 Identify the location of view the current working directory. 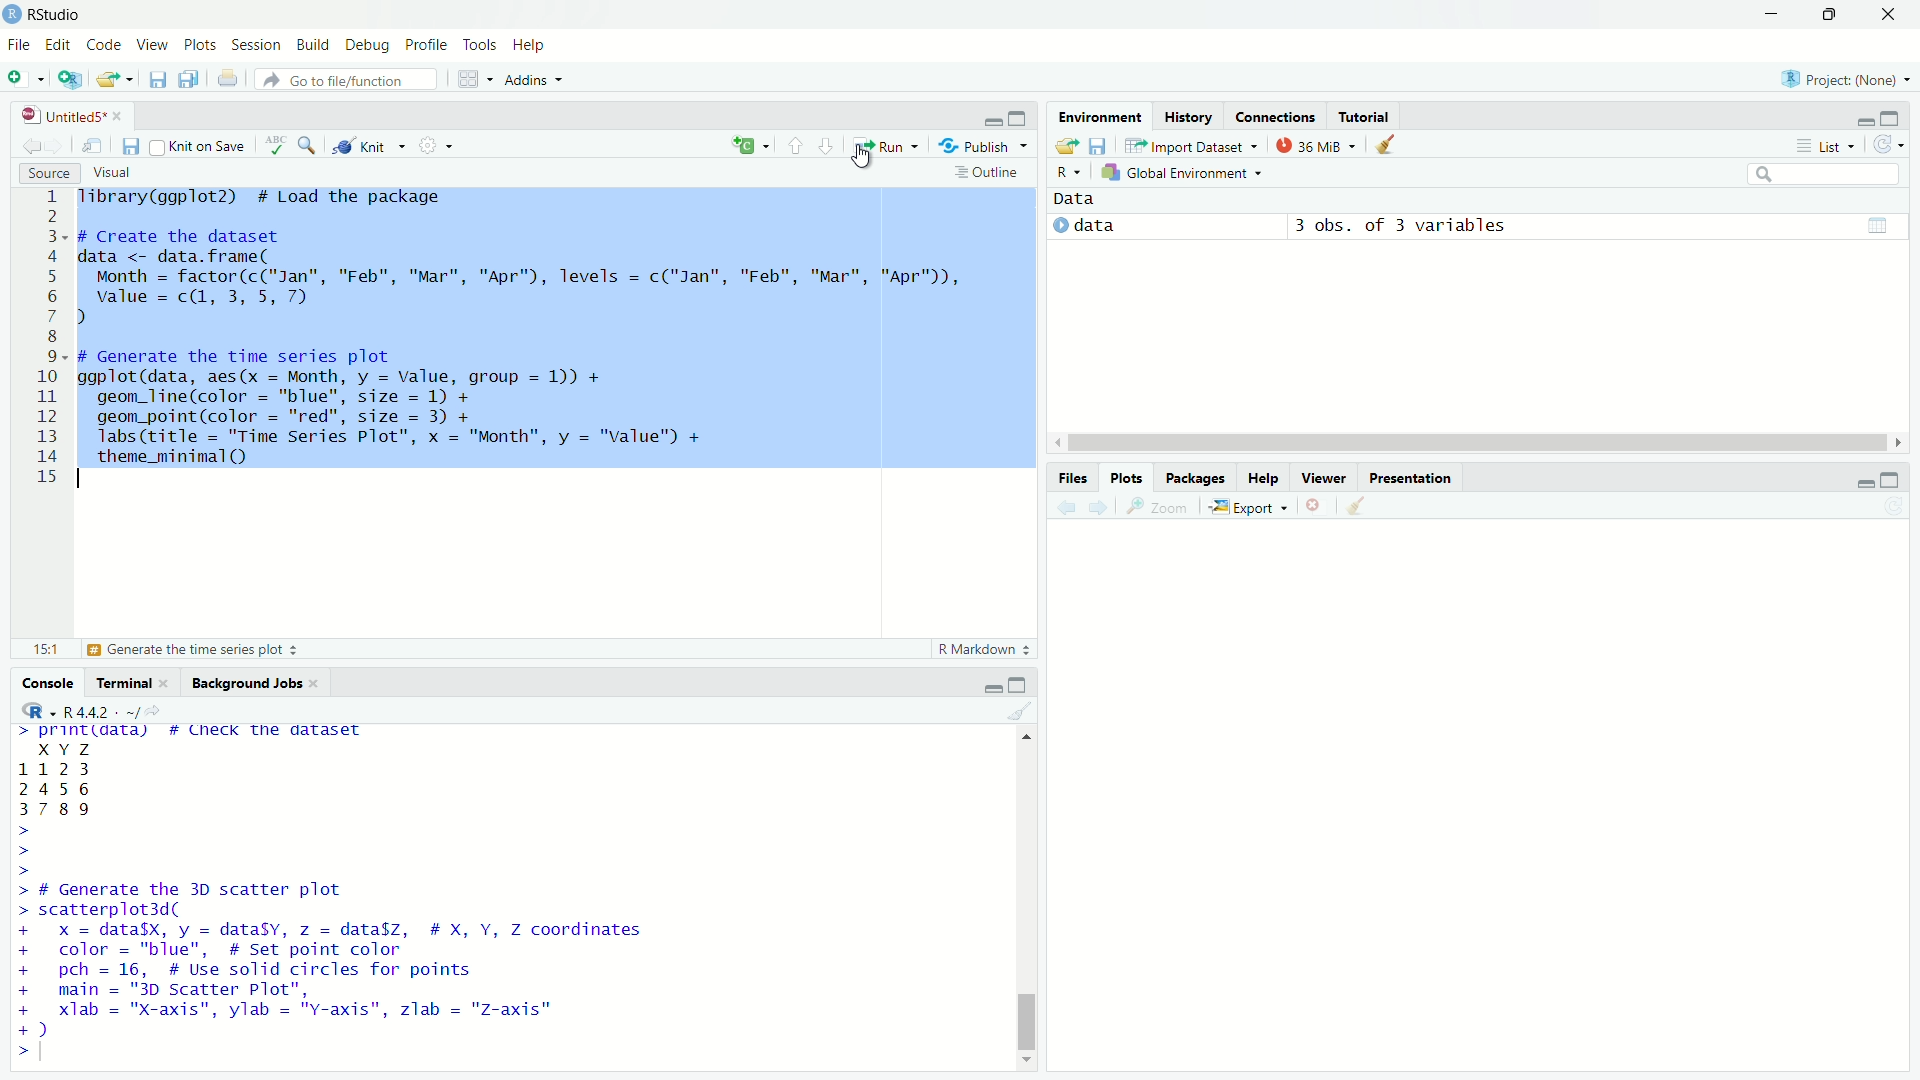
(155, 710).